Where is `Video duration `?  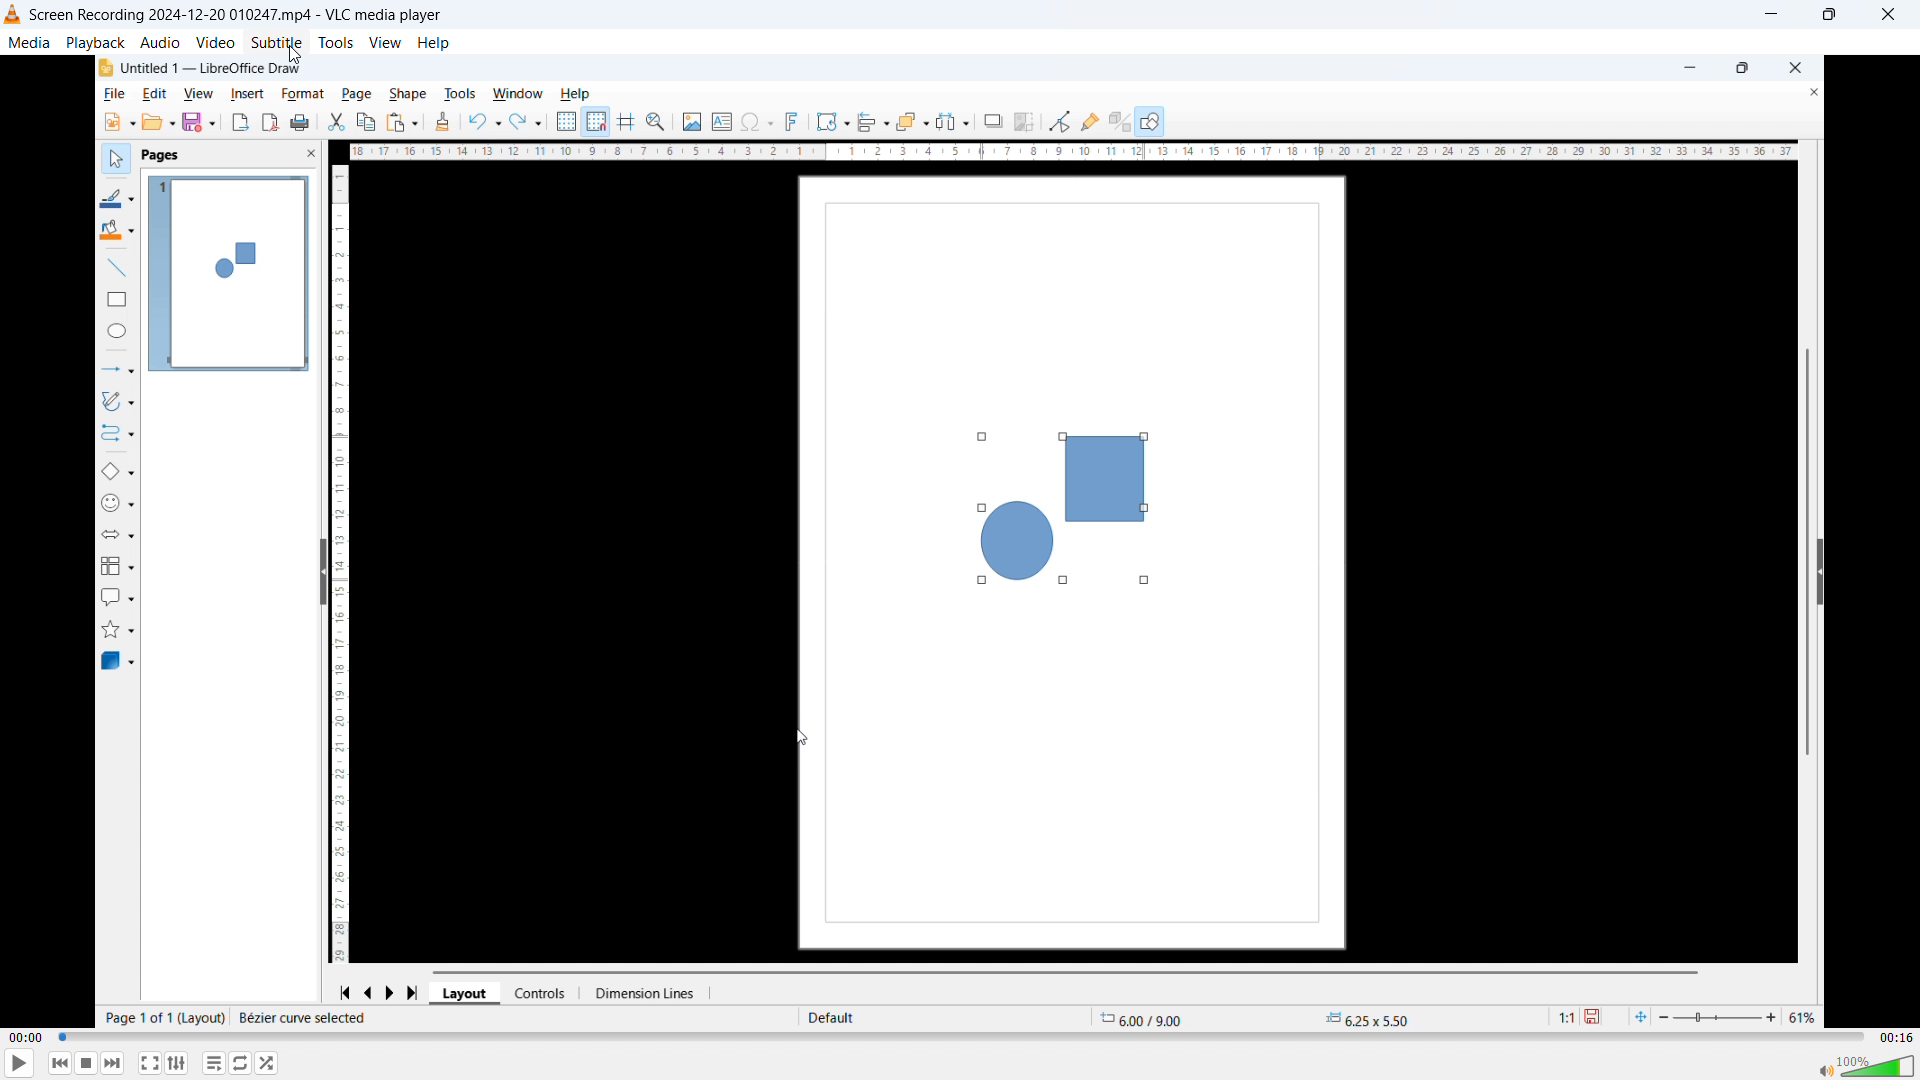 Video duration  is located at coordinates (1895, 1038).